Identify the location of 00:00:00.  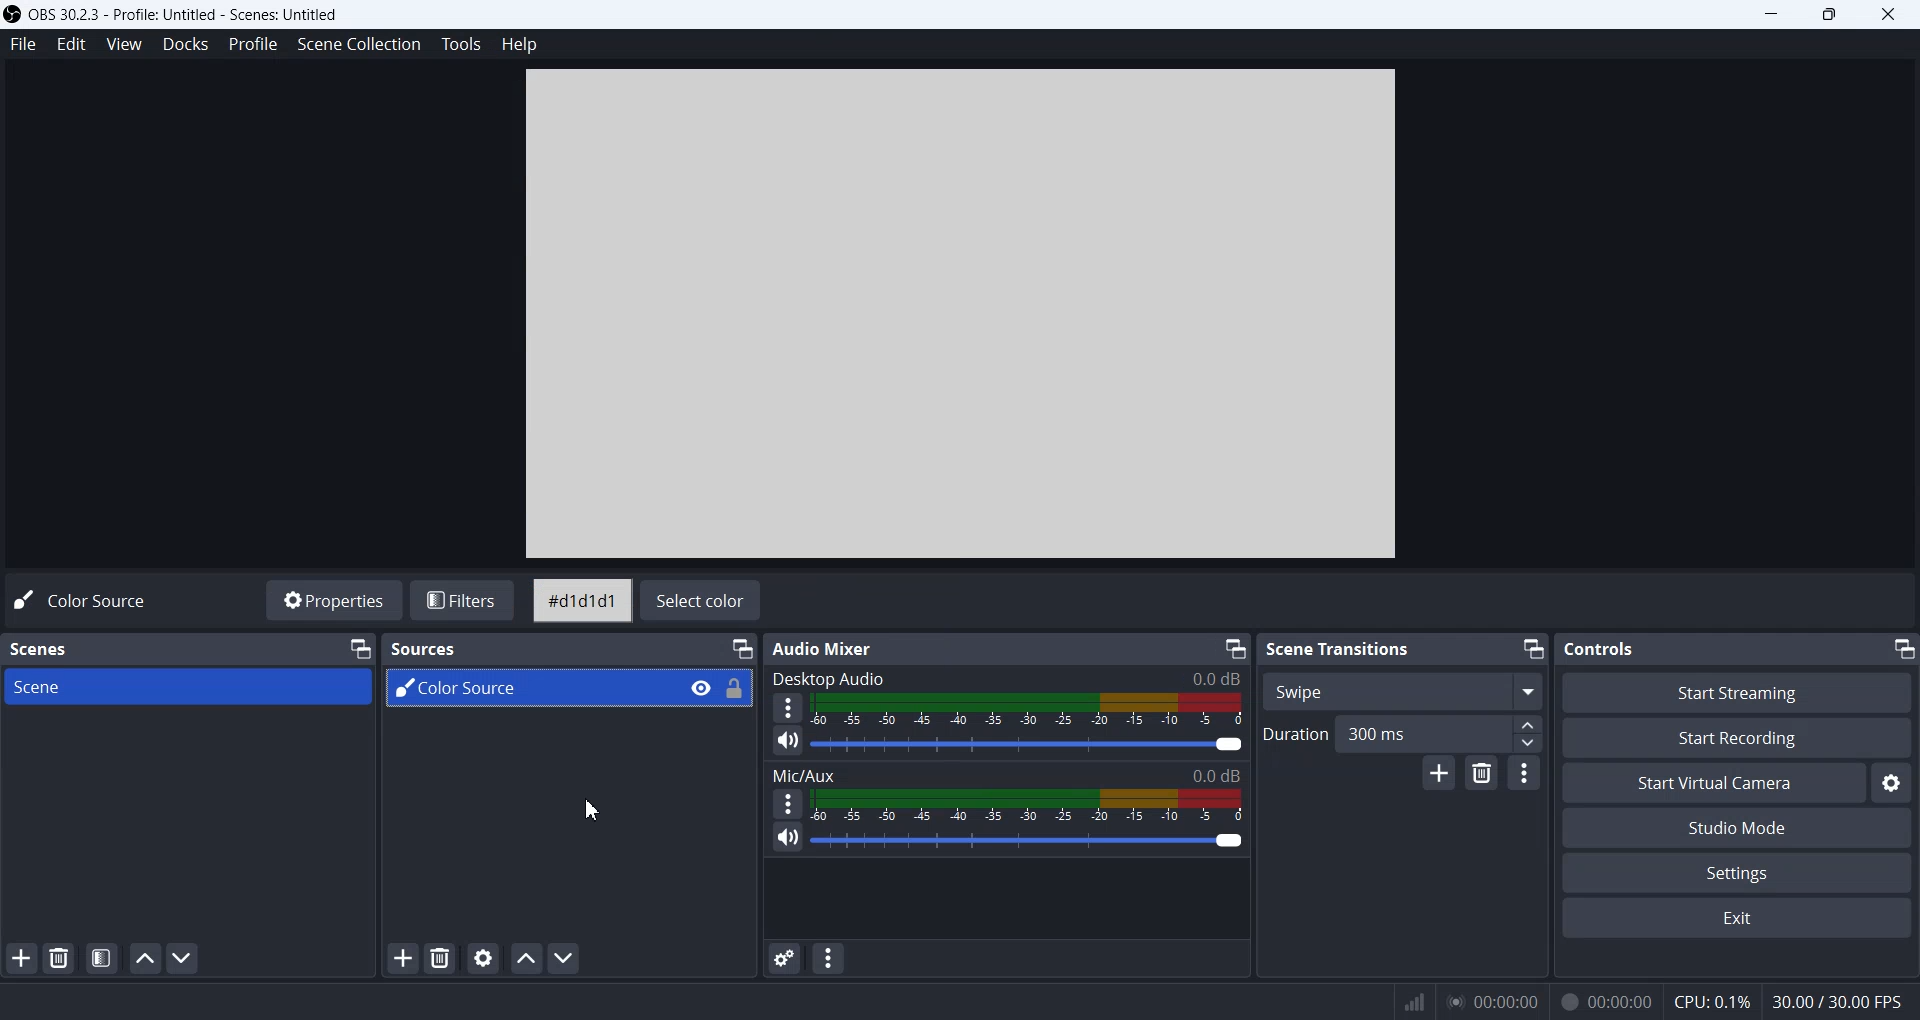
(1490, 1000).